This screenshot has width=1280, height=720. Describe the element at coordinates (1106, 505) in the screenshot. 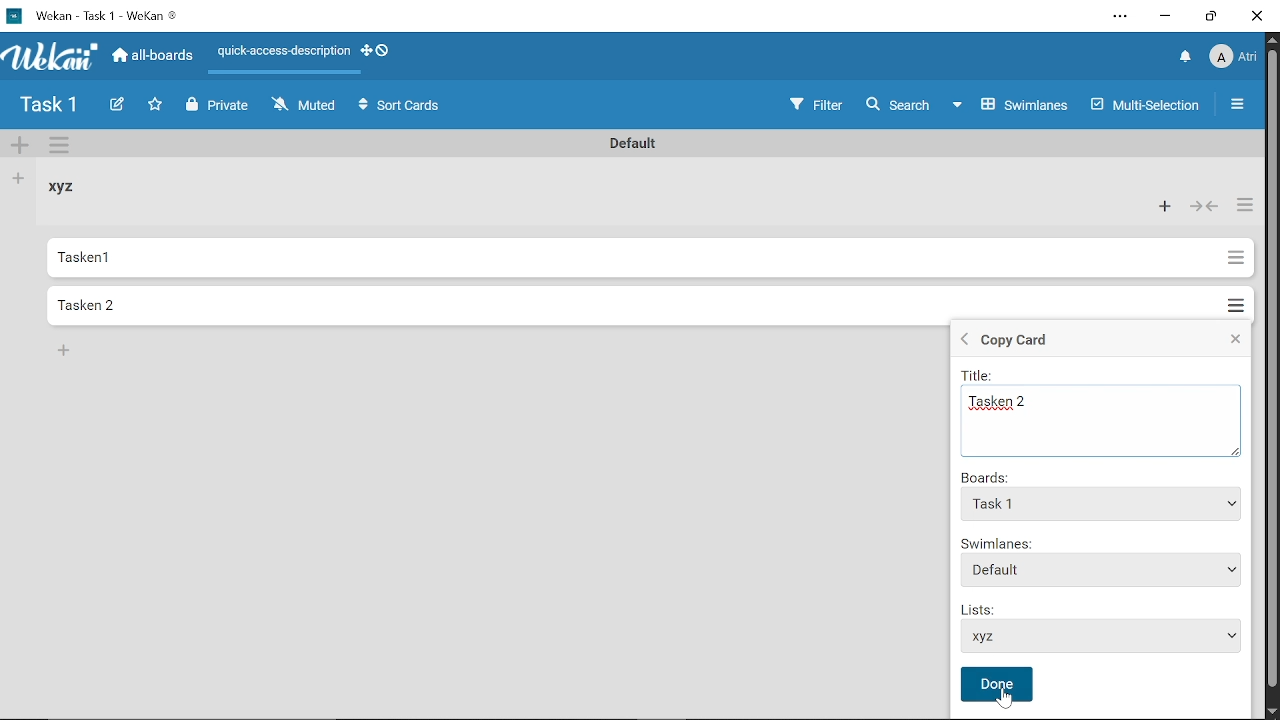

I see `Move to top` at that location.